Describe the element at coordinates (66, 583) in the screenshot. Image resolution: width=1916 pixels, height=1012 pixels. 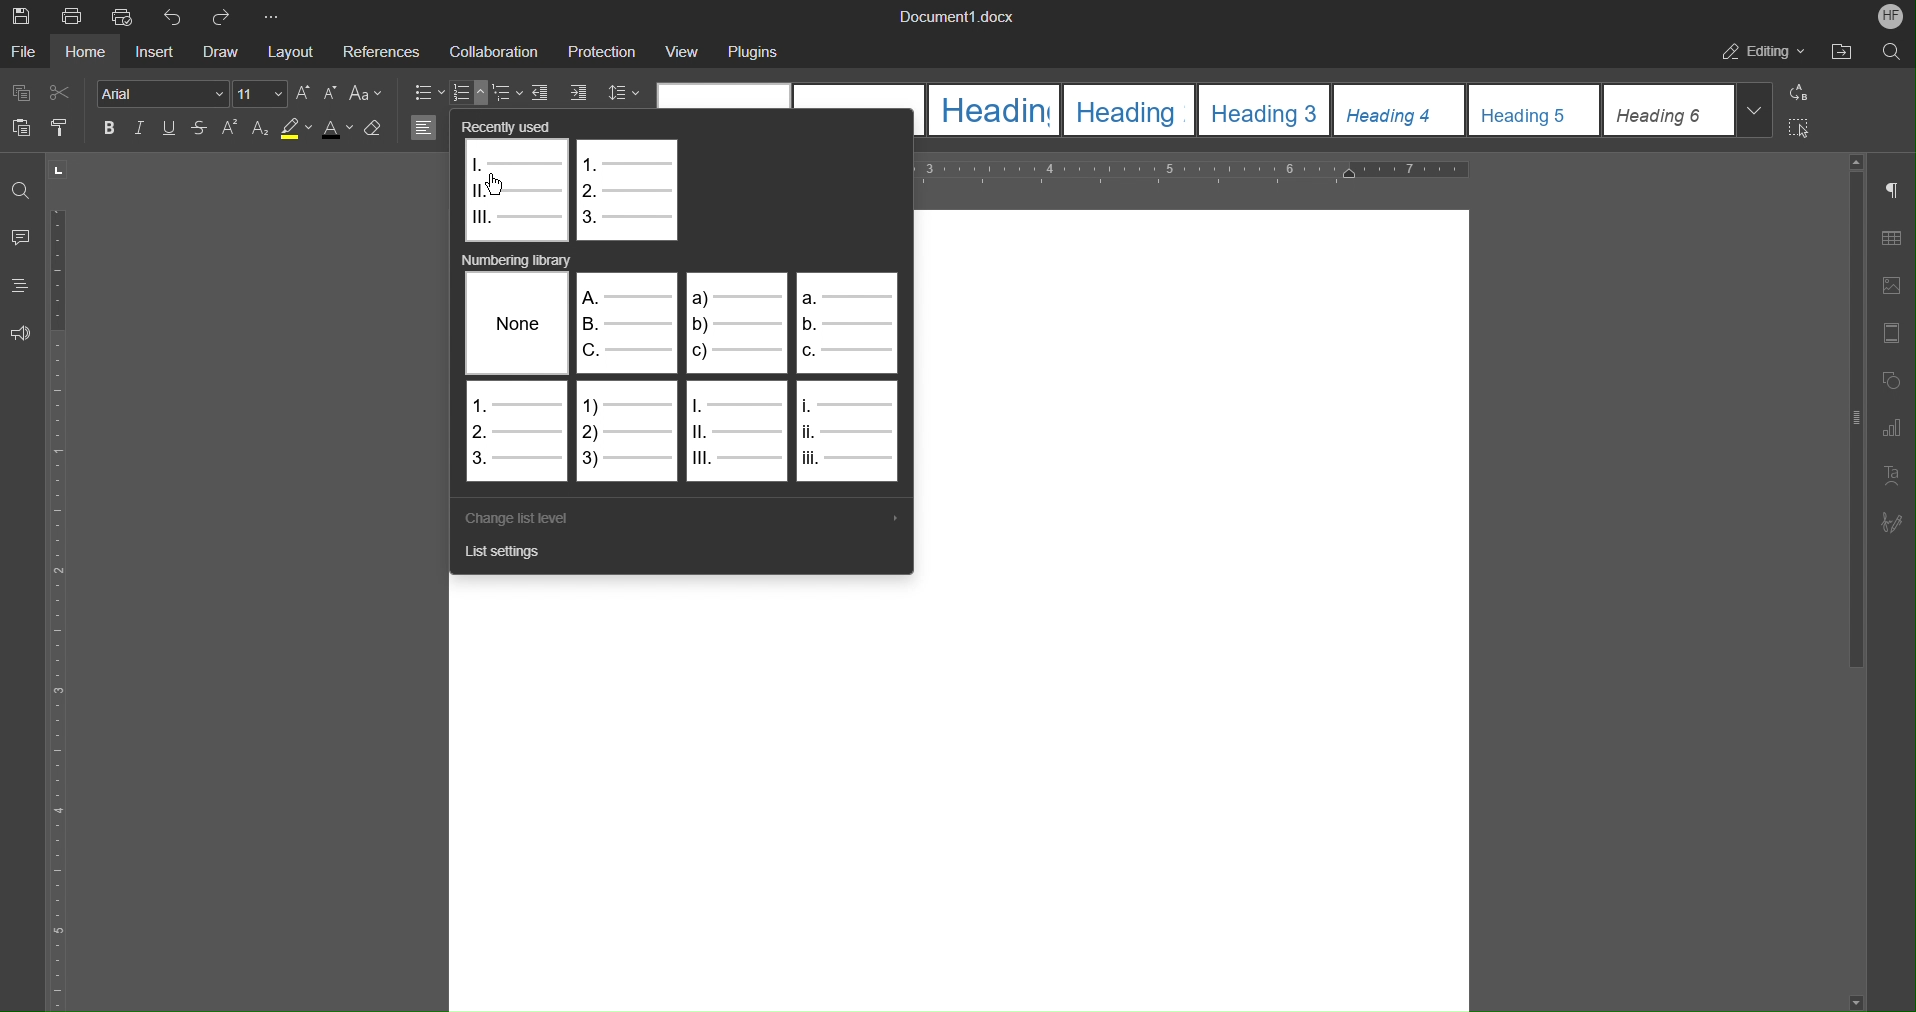
I see `Vertical Ruler` at that location.